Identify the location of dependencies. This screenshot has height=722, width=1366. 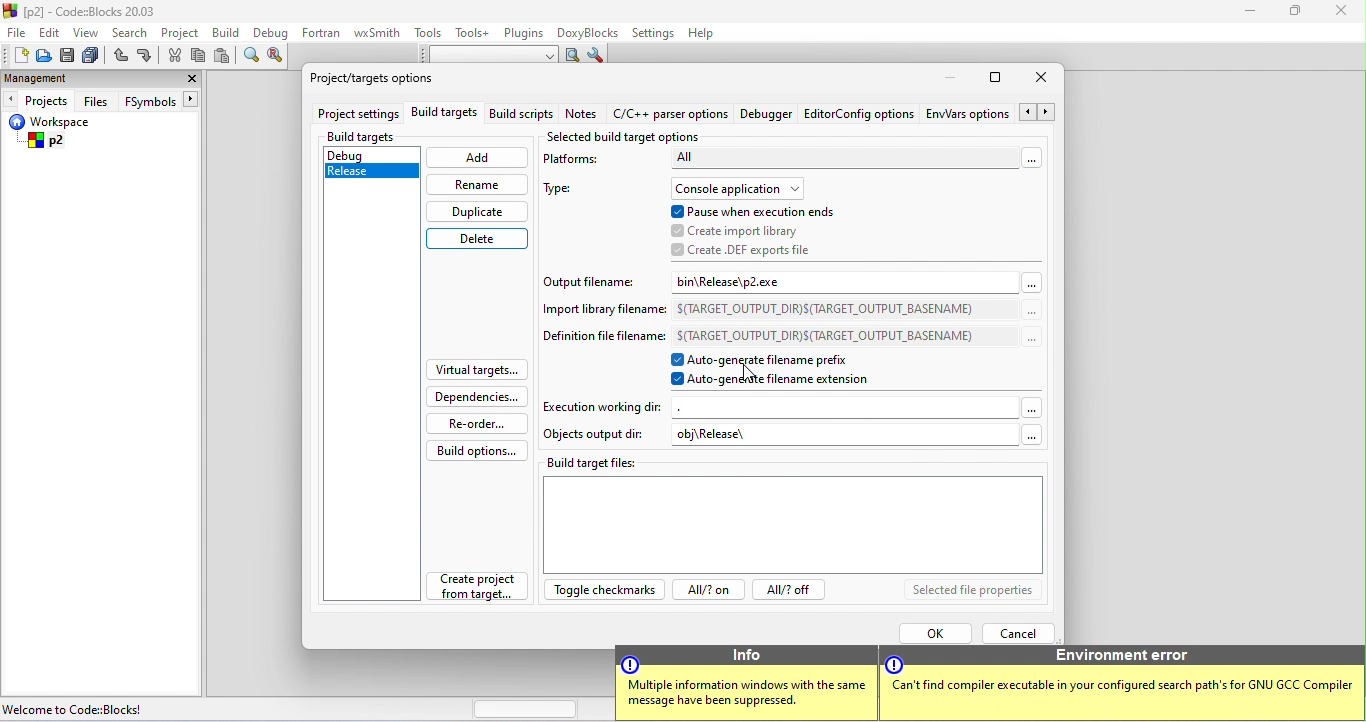
(479, 396).